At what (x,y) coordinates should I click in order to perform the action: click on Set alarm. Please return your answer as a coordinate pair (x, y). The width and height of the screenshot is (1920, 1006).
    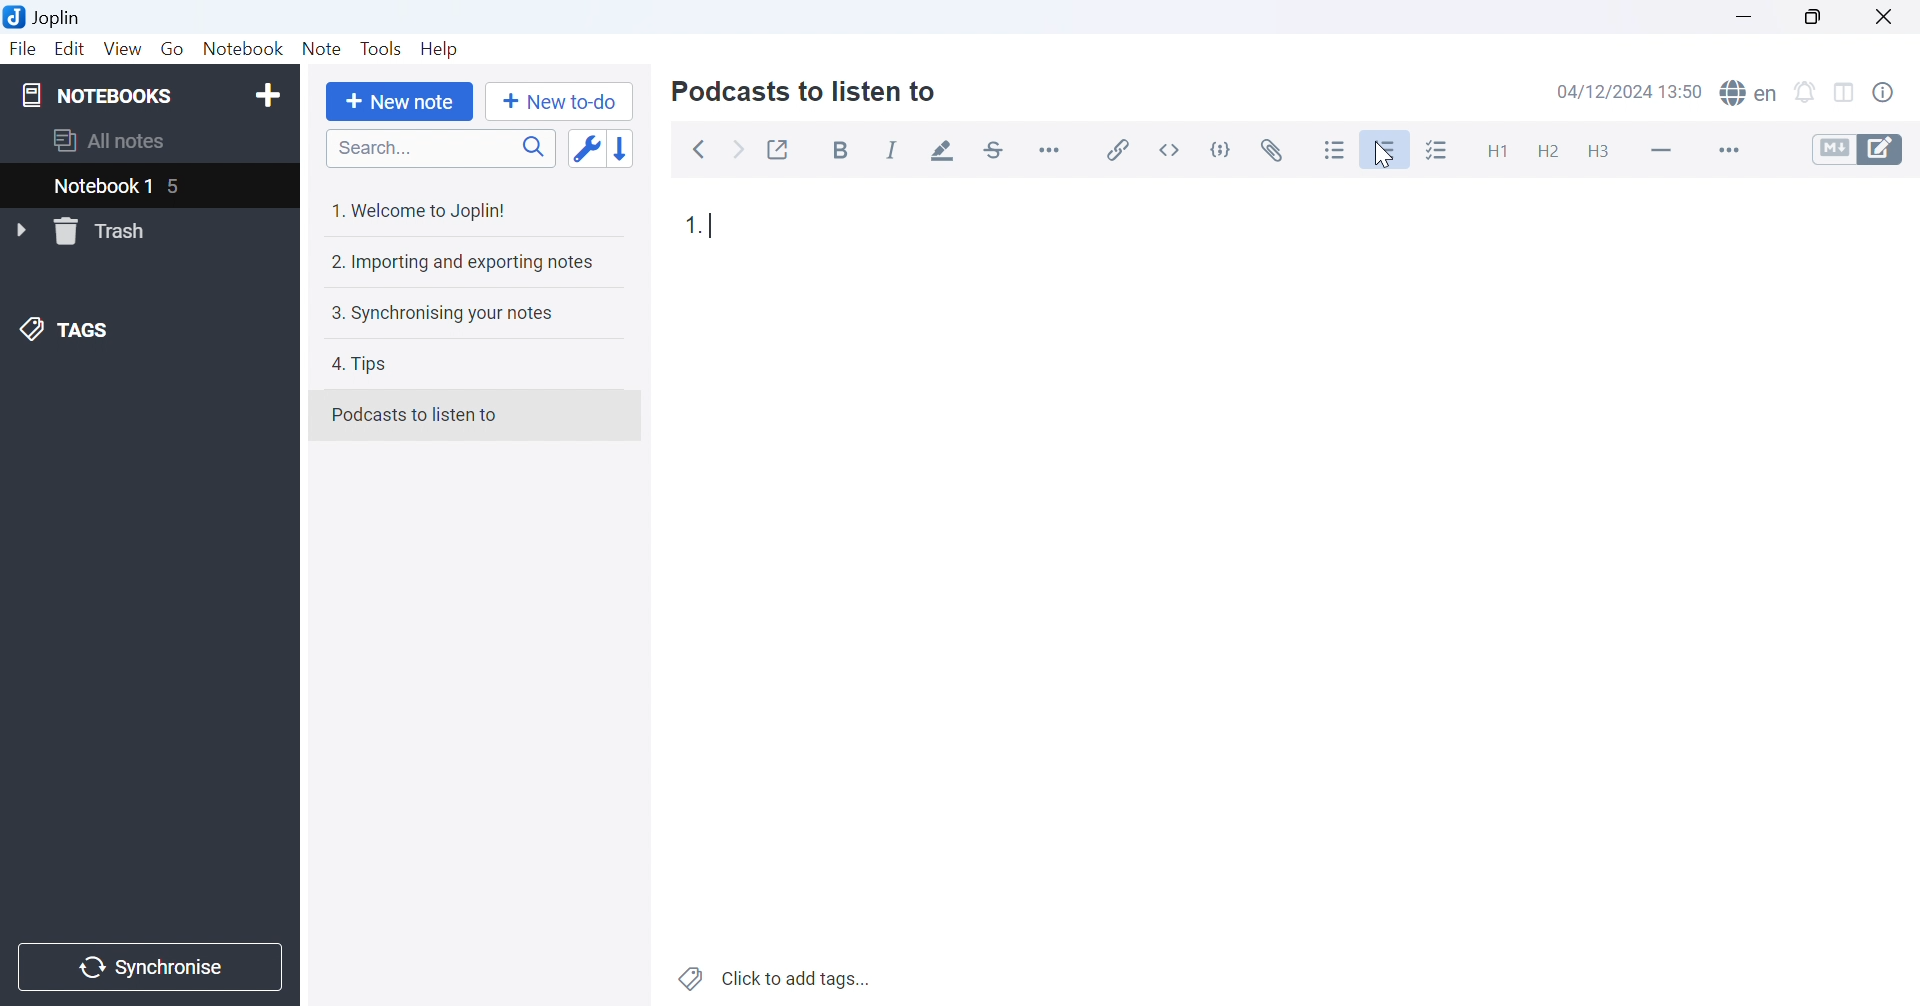
    Looking at the image, I should click on (1805, 92).